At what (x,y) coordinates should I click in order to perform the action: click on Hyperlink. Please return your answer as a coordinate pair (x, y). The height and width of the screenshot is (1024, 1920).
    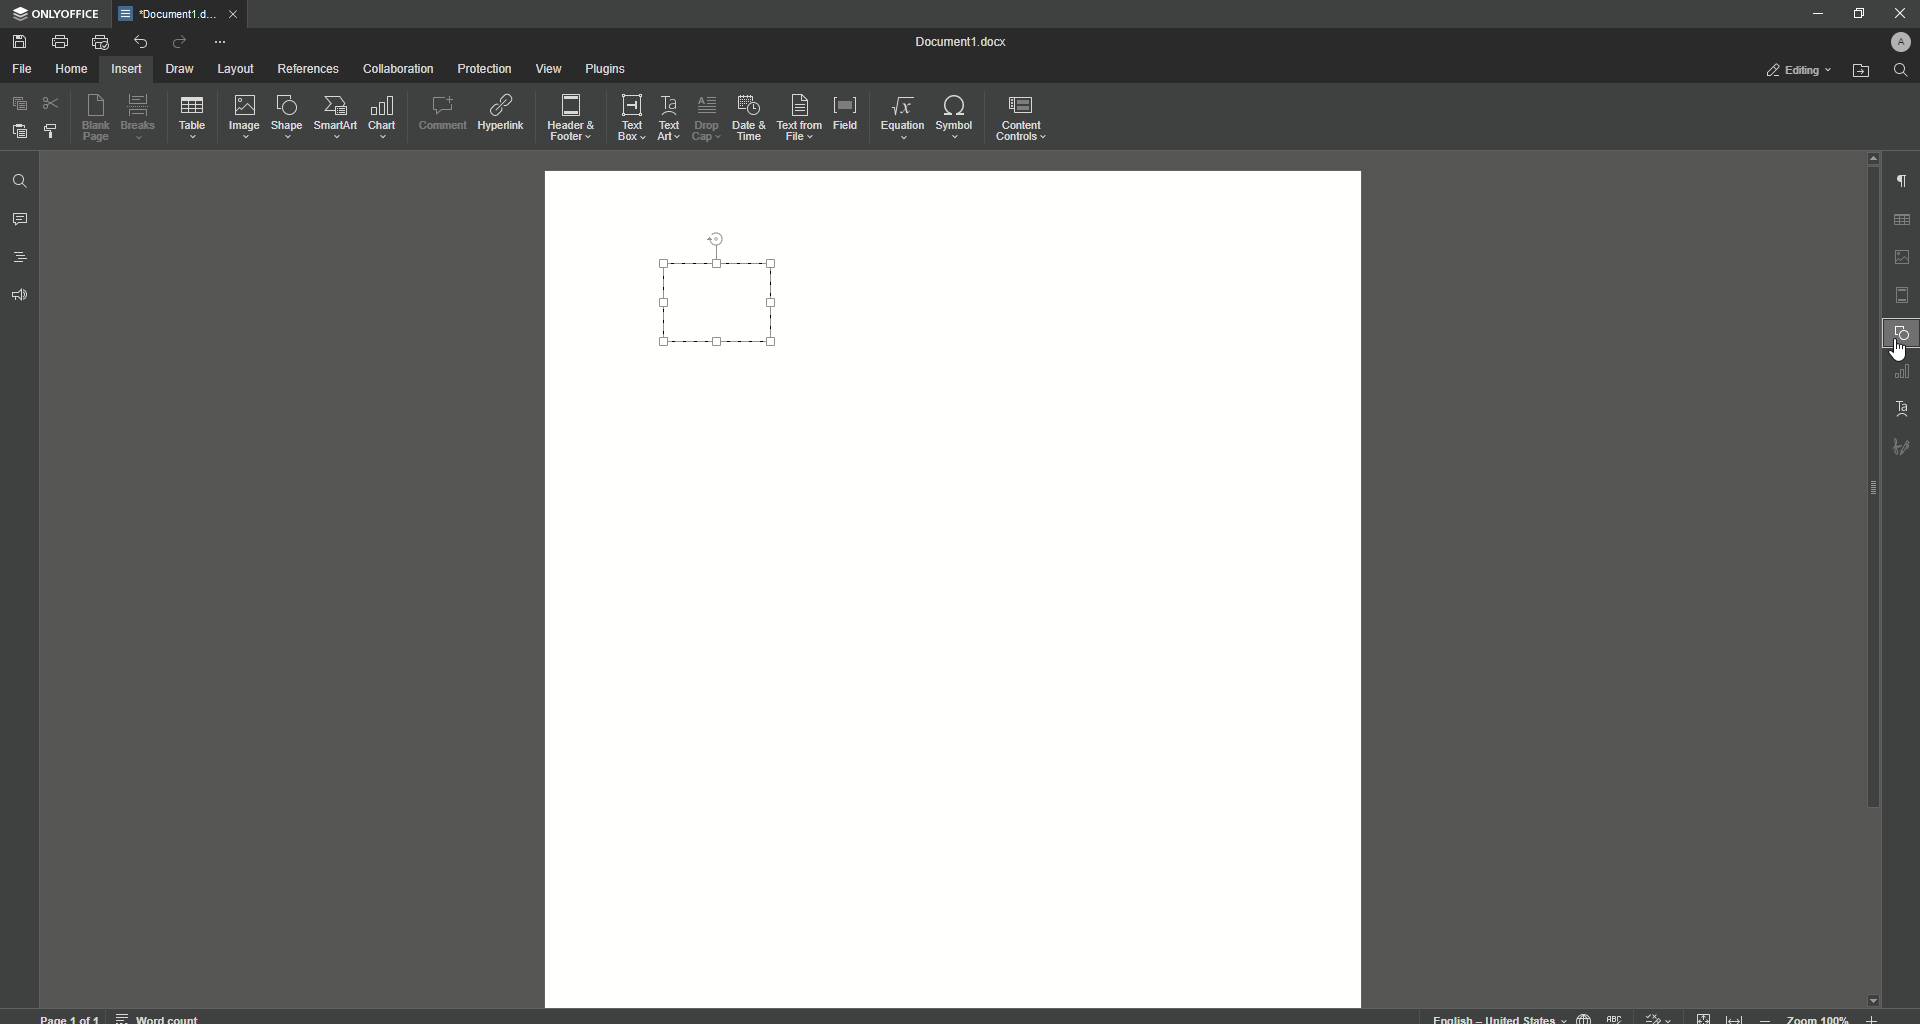
    Looking at the image, I should click on (503, 113).